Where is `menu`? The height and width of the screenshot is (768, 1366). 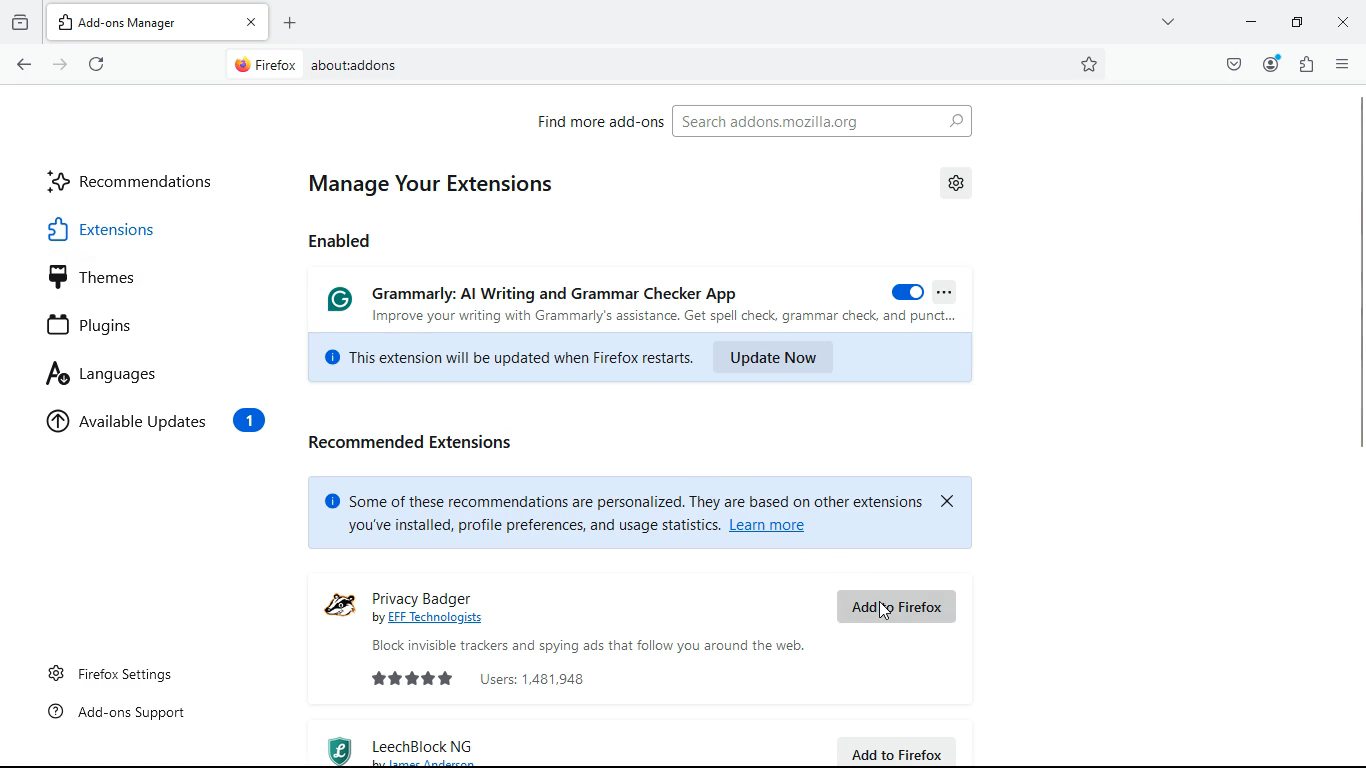 menu is located at coordinates (1344, 64).